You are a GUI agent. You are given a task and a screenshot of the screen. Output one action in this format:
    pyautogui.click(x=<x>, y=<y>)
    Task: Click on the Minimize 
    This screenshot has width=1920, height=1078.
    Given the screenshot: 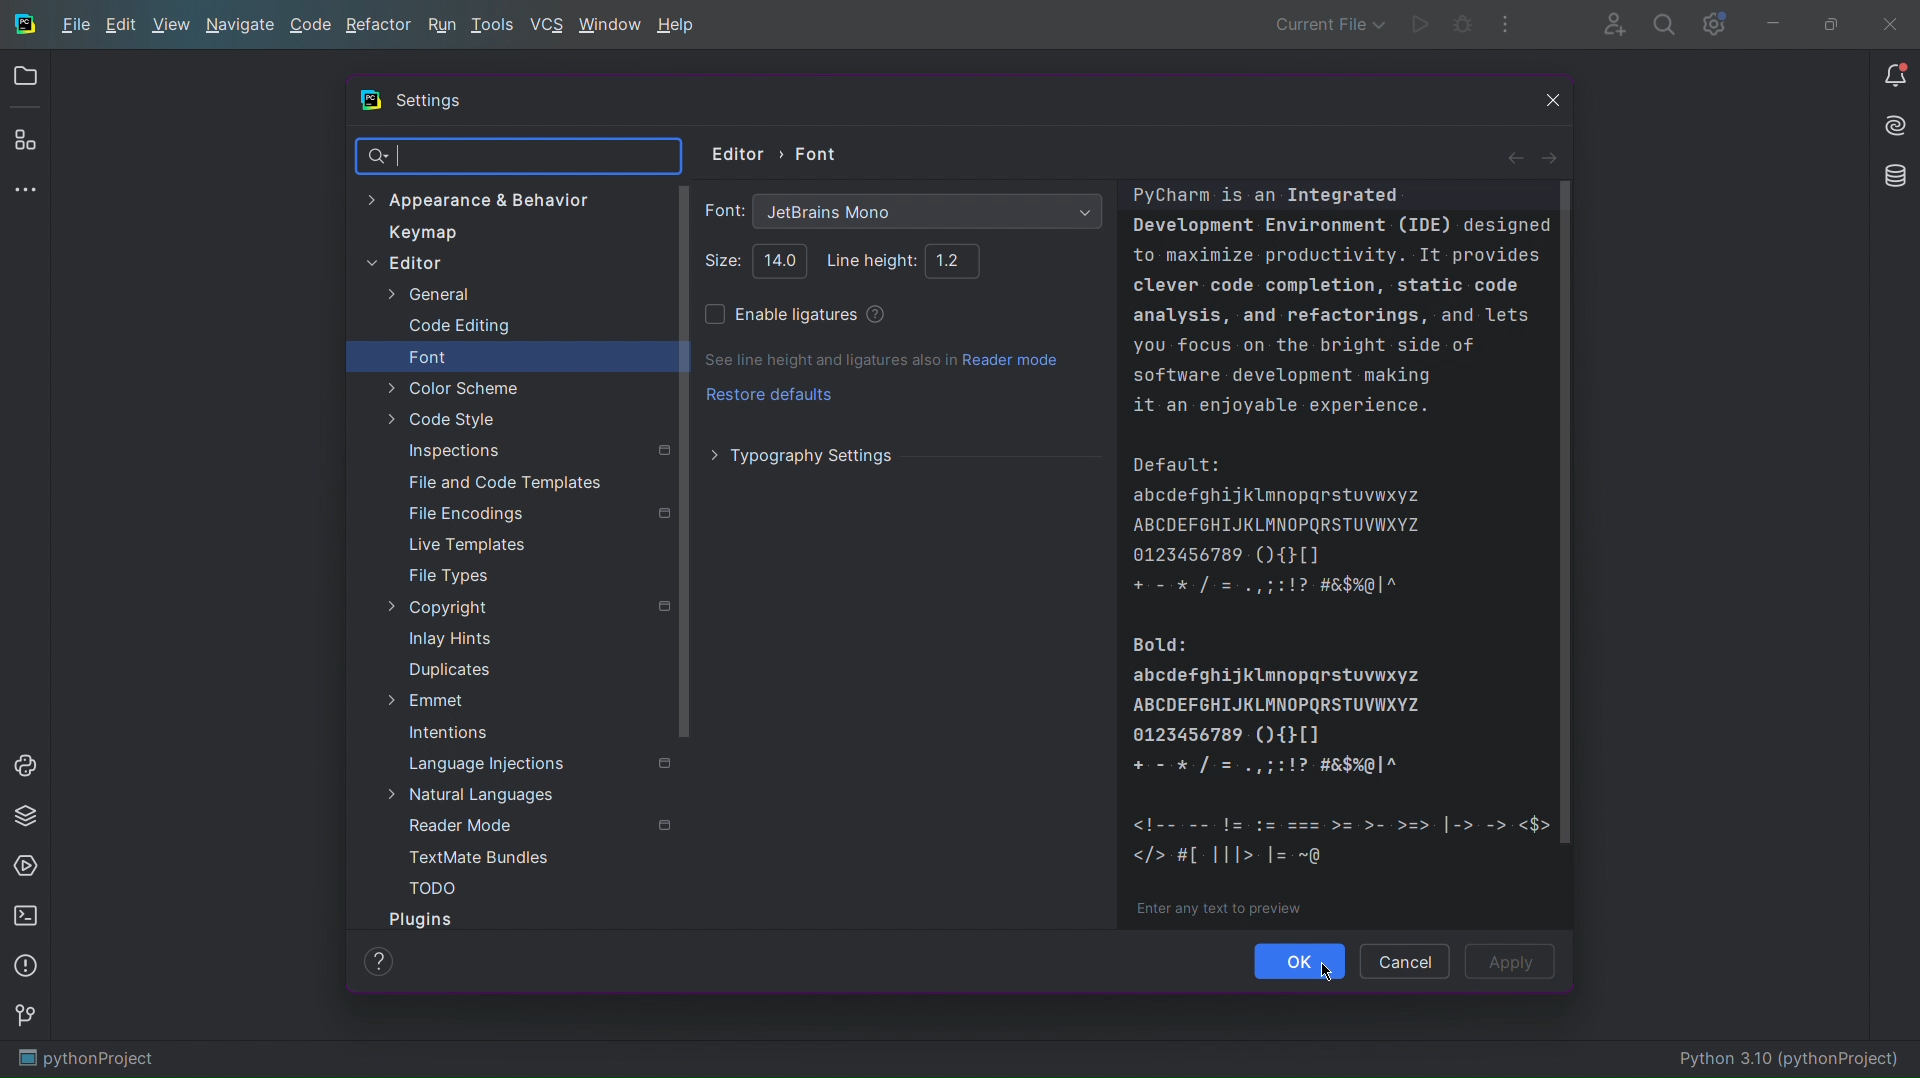 What is the action you would take?
    pyautogui.click(x=1772, y=24)
    